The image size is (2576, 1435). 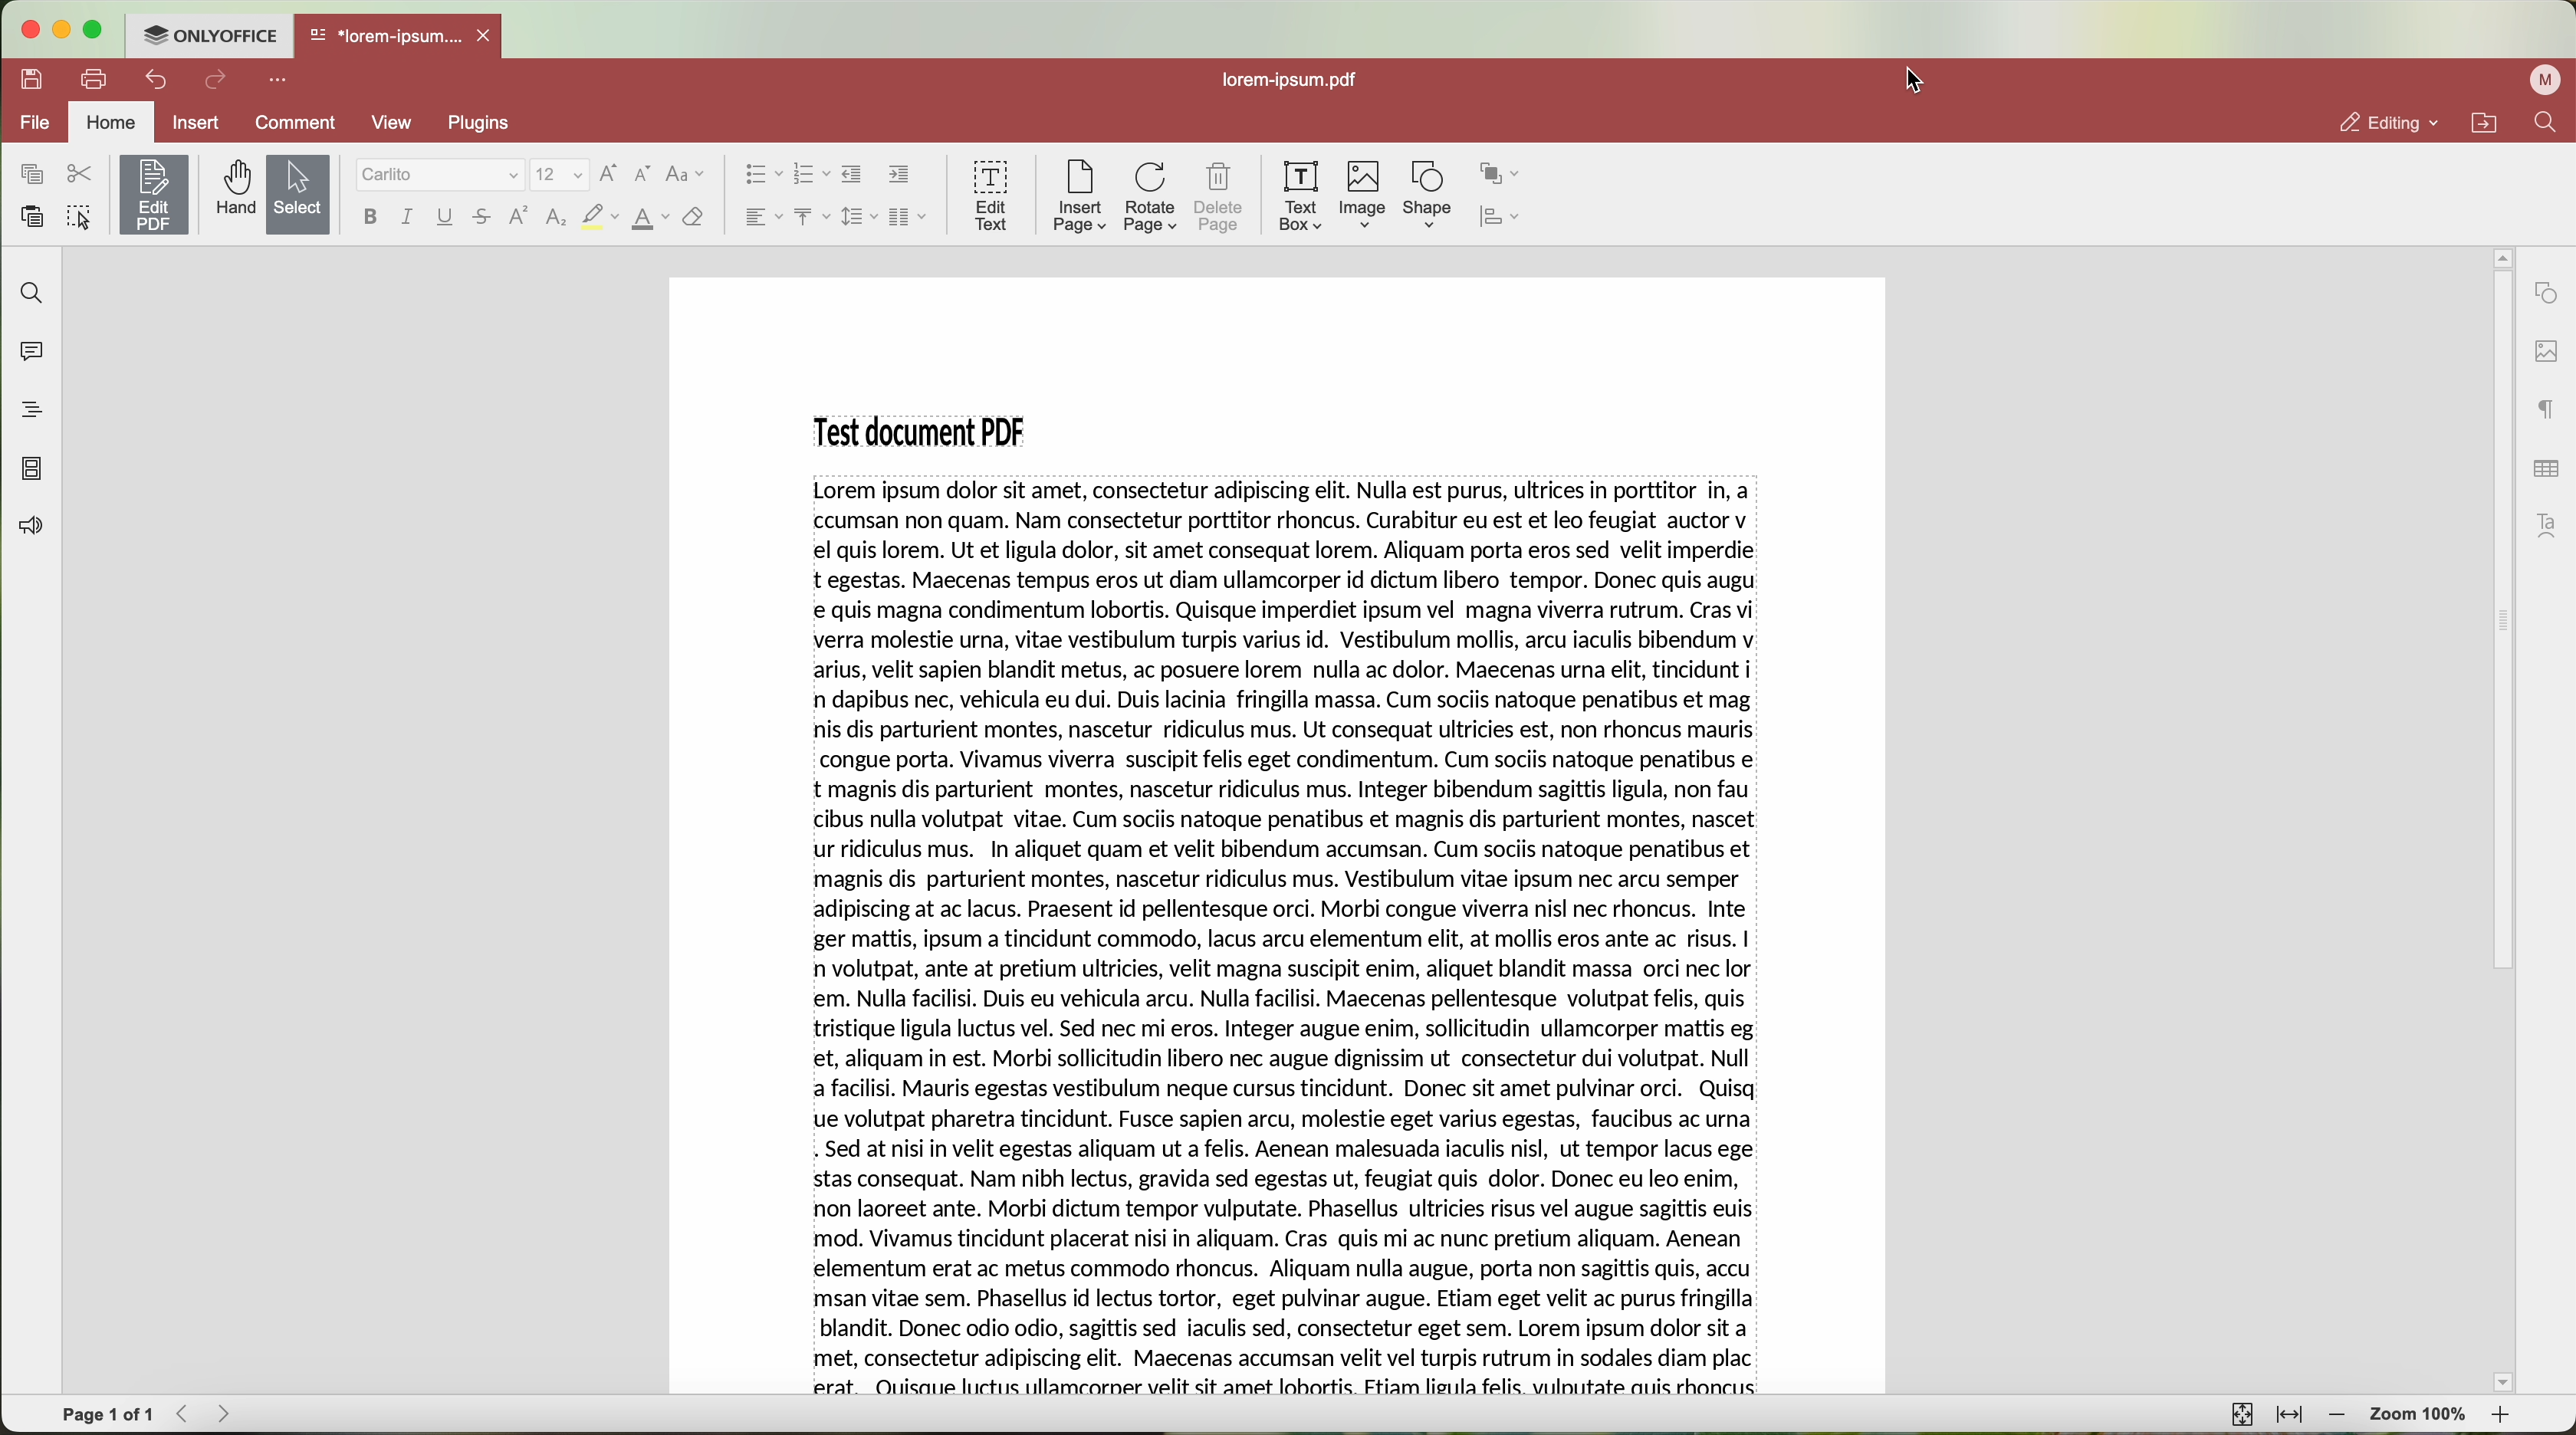 What do you see at coordinates (153, 81) in the screenshot?
I see `undo` at bounding box center [153, 81].